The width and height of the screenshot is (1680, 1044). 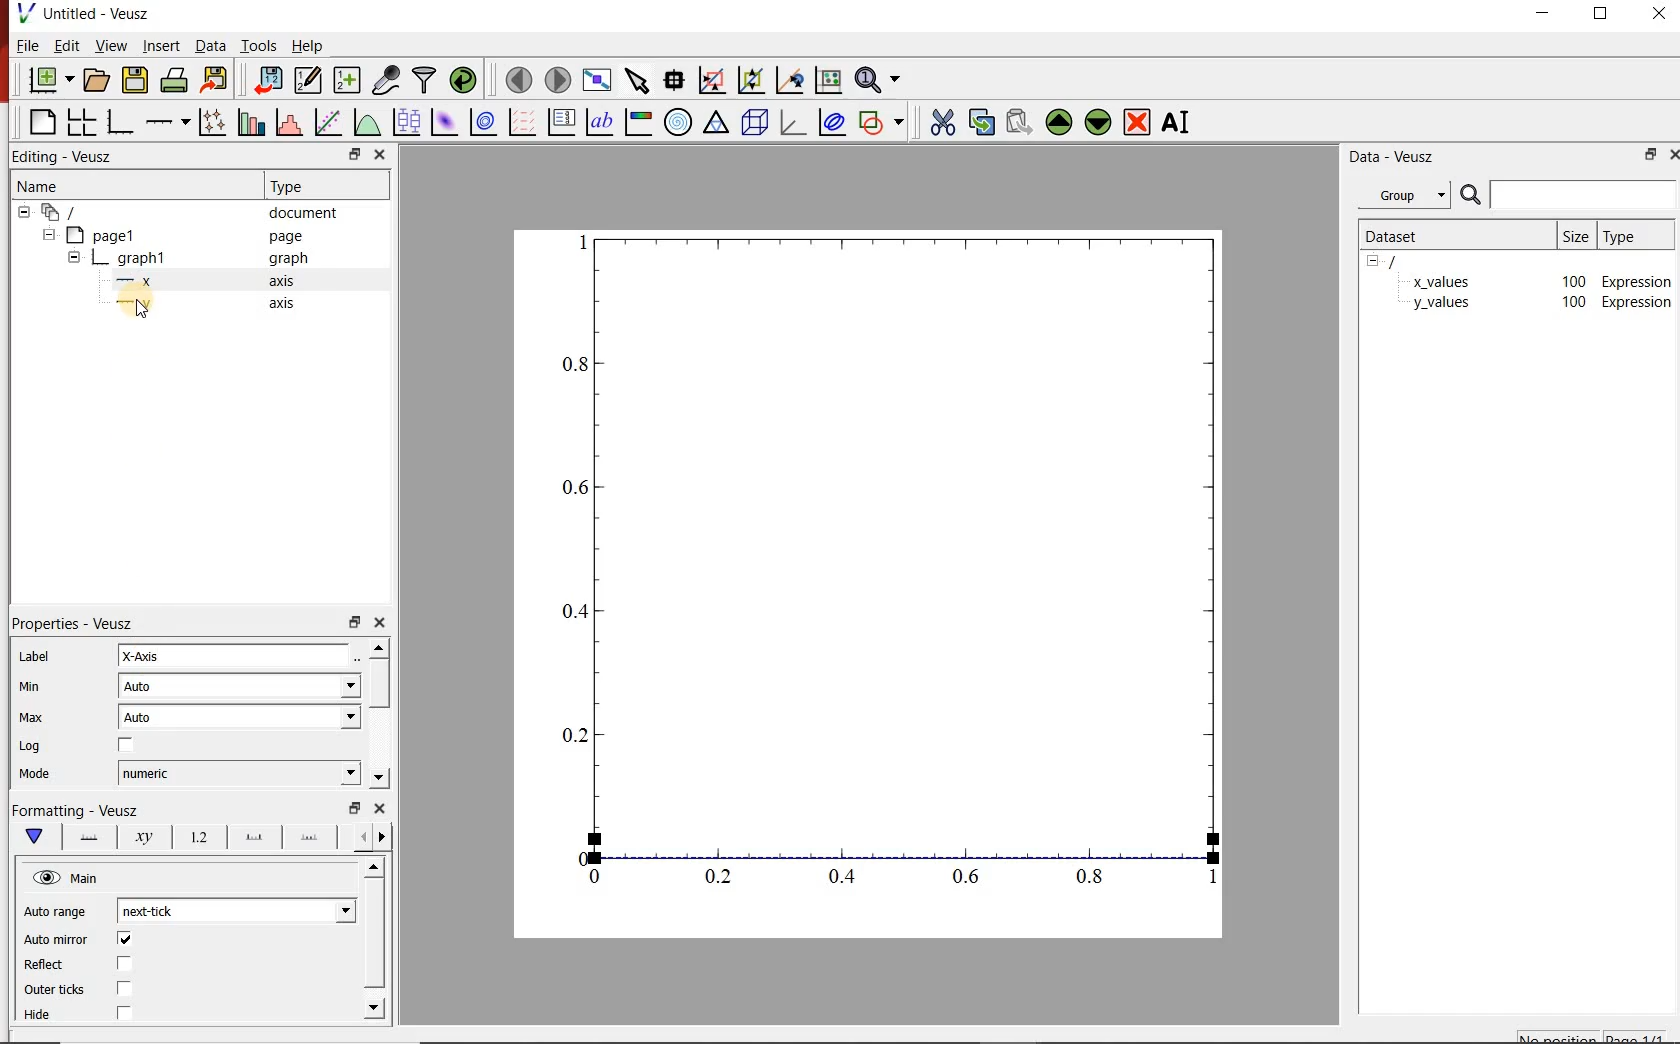 I want to click on zoom functions menu, so click(x=878, y=82).